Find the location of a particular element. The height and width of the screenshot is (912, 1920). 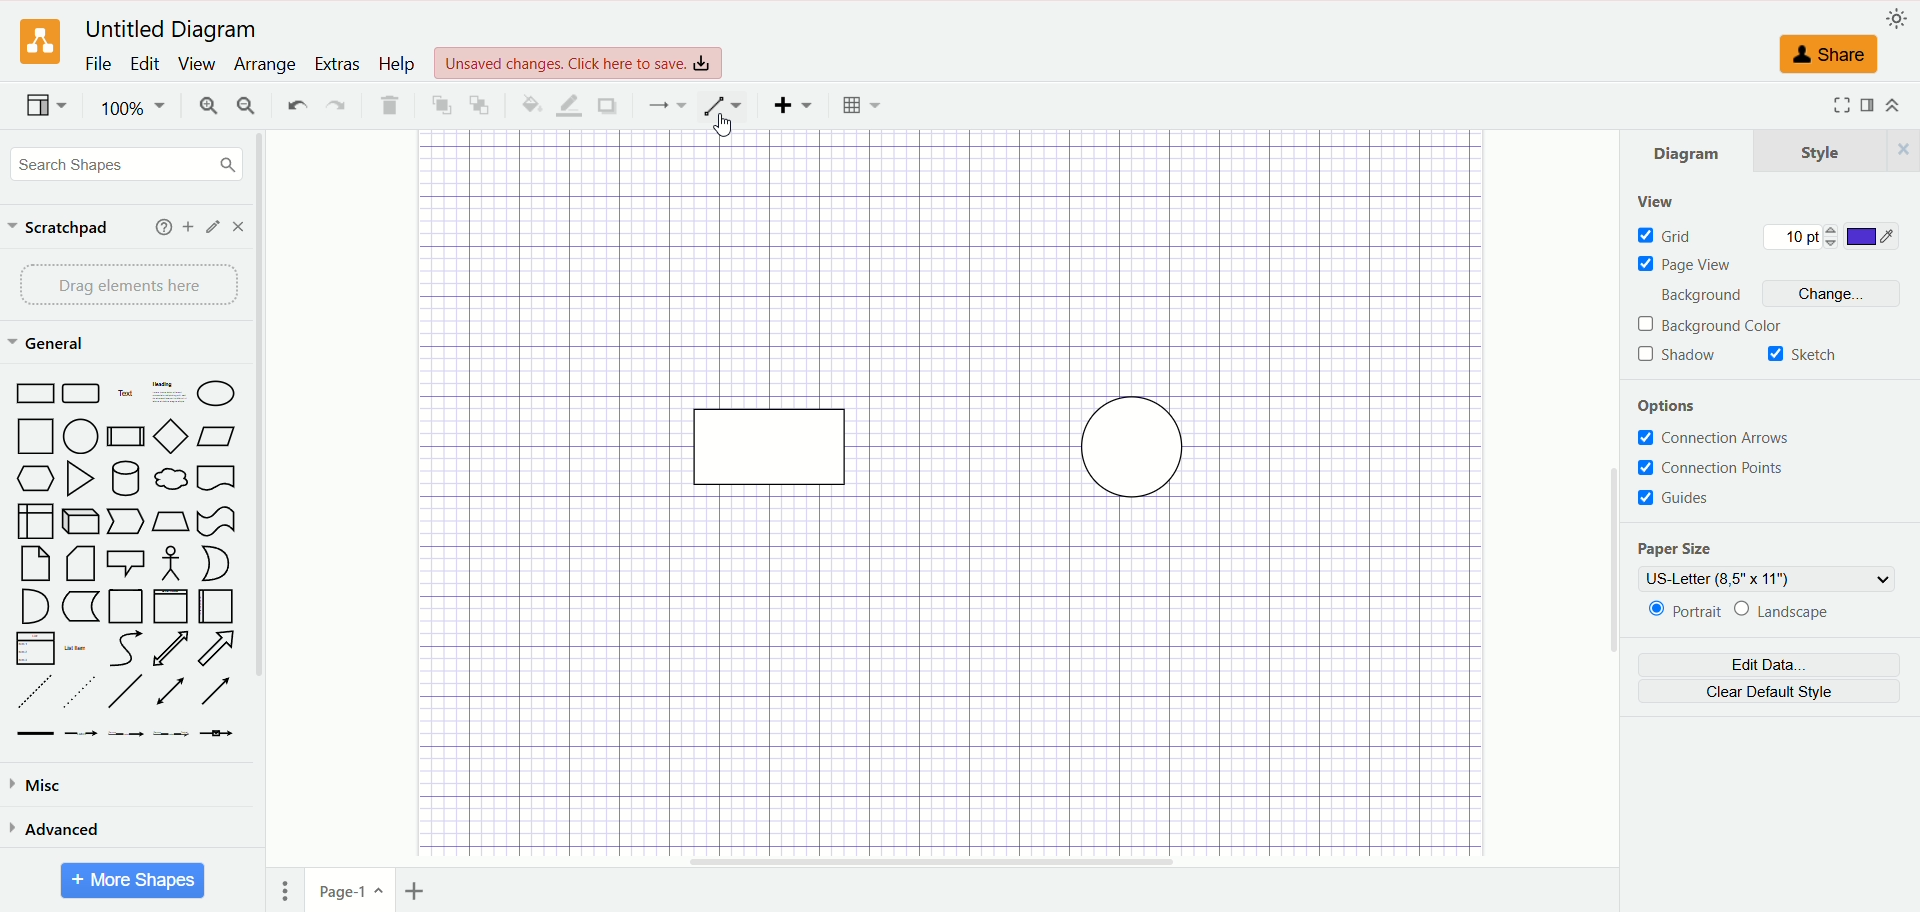

Connector with Icon Symbol is located at coordinates (221, 737).